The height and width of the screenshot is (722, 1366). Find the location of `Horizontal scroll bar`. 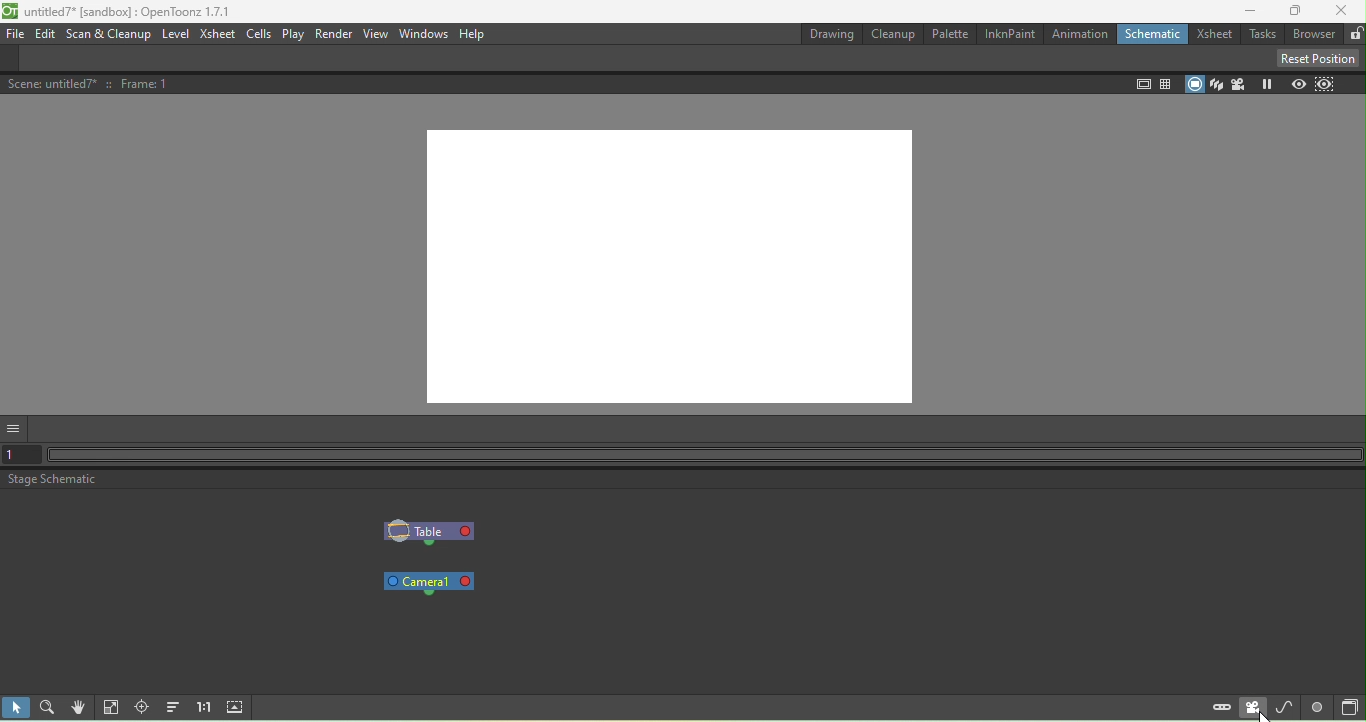

Horizontal scroll bar is located at coordinates (706, 455).